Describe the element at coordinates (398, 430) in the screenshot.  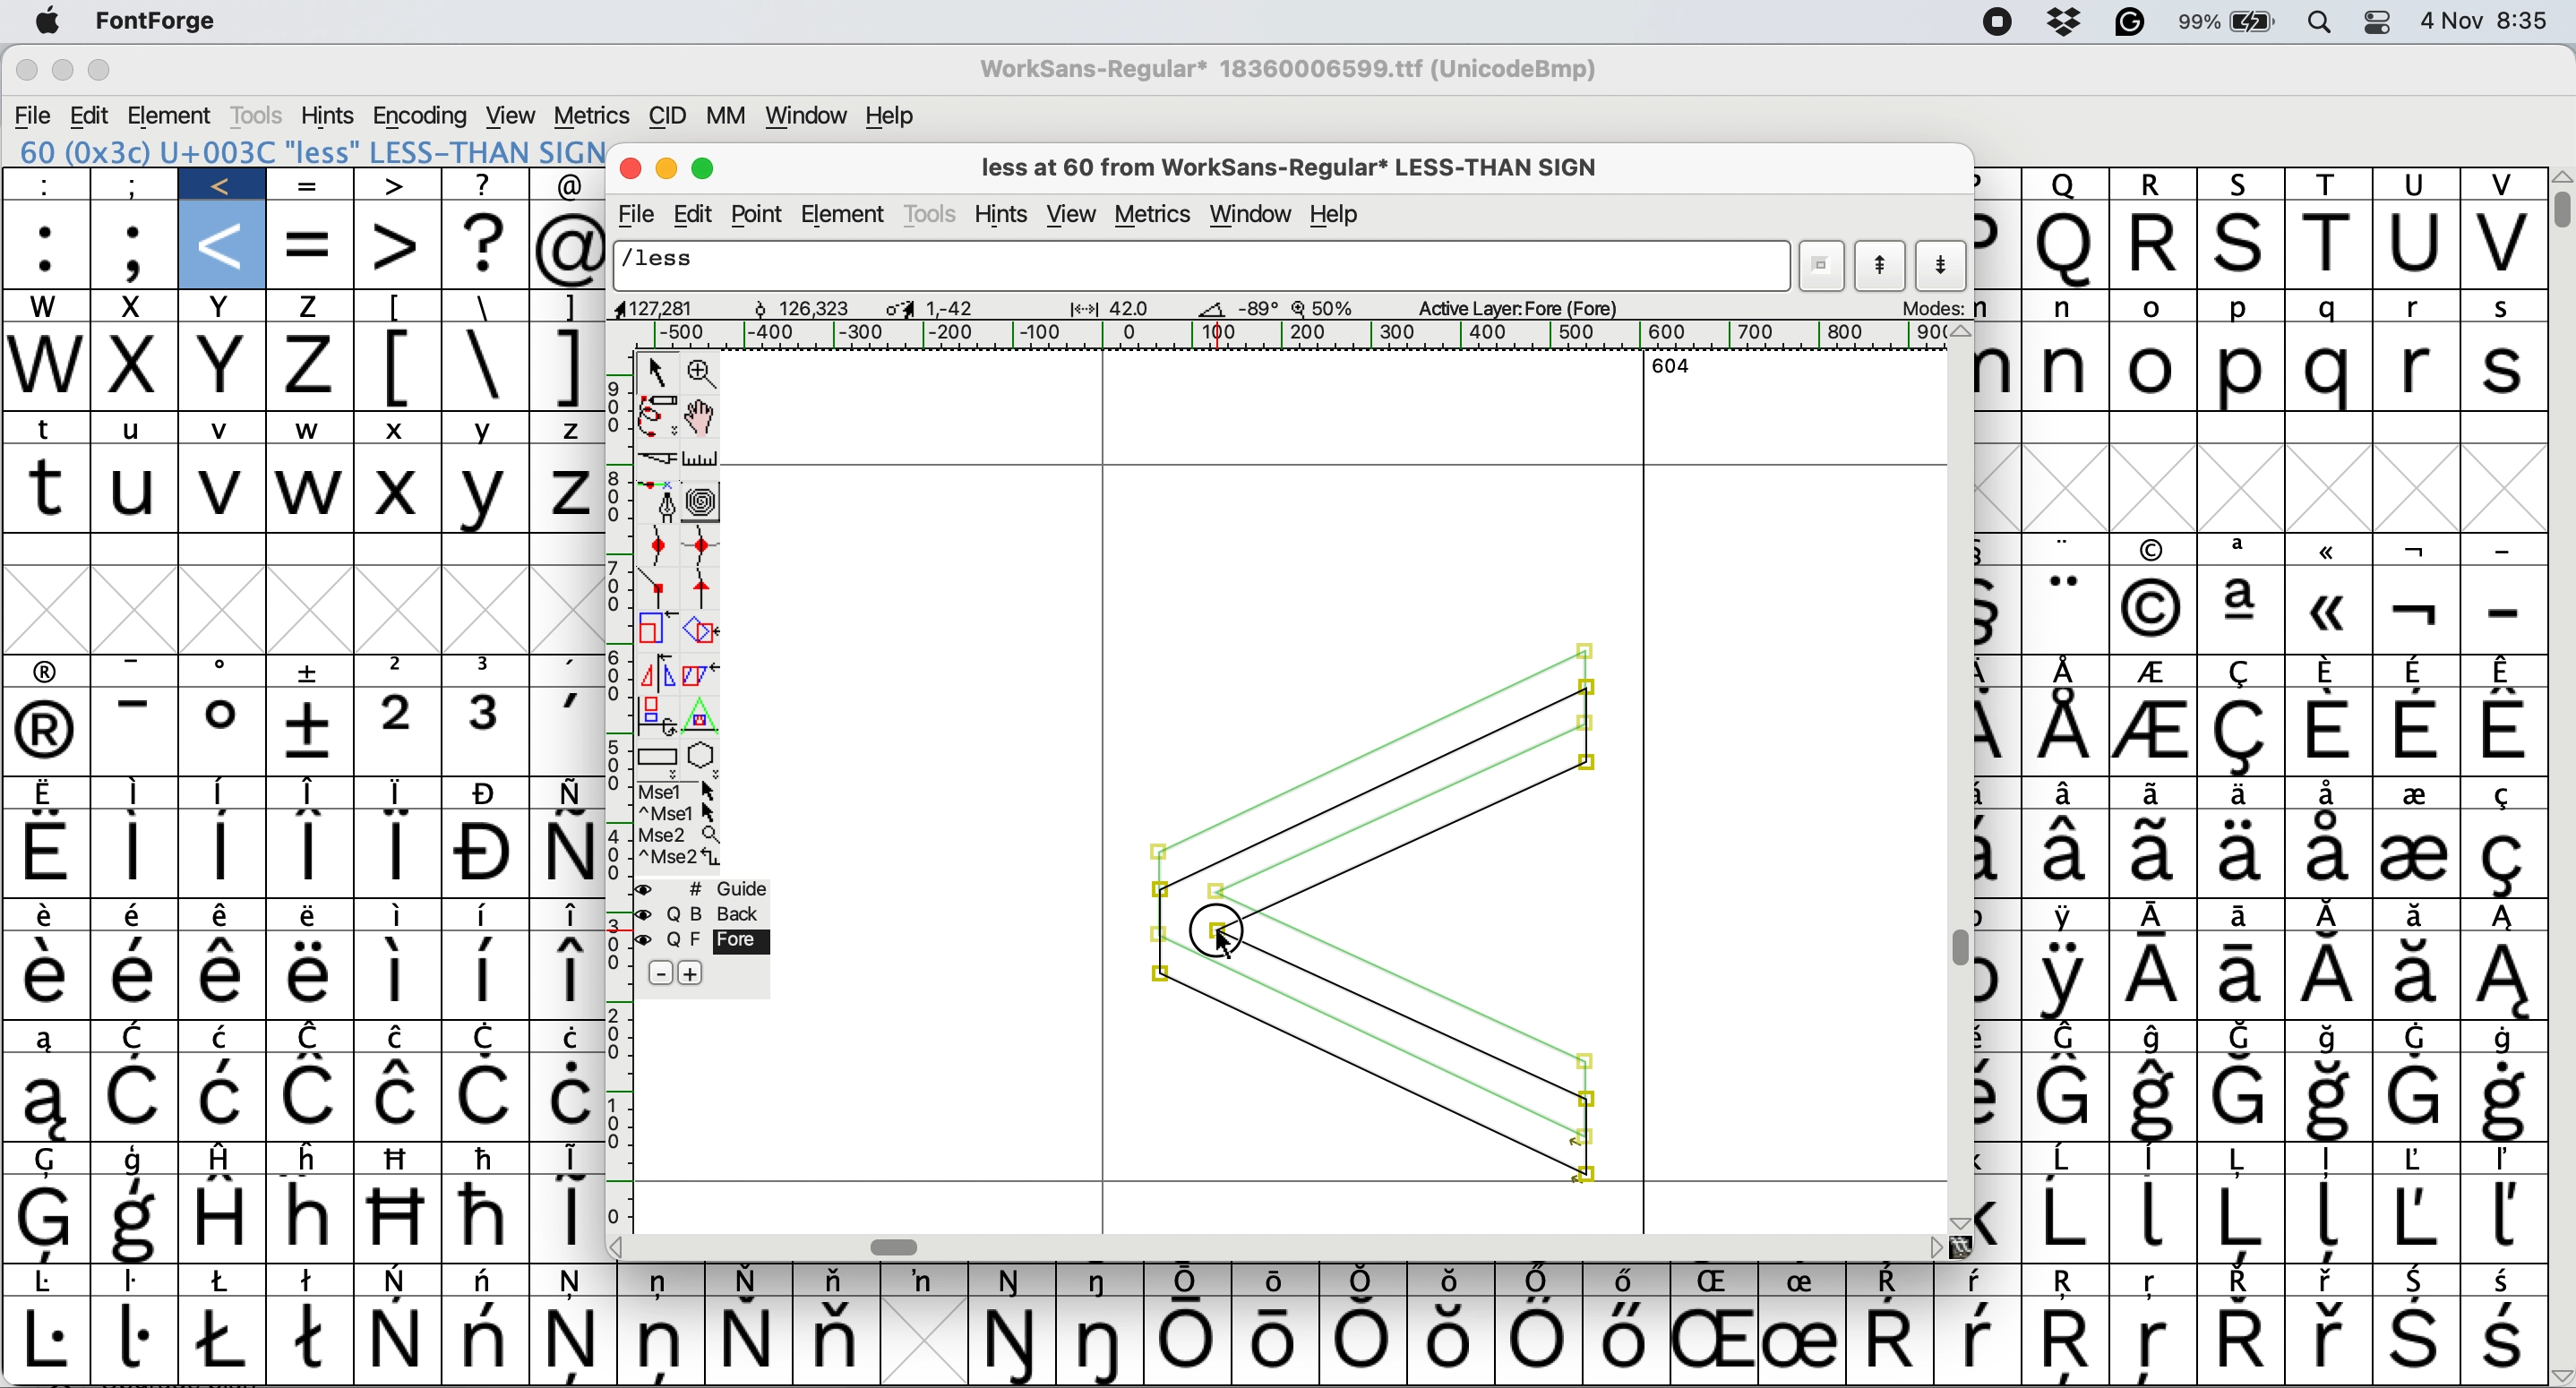
I see `x` at that location.